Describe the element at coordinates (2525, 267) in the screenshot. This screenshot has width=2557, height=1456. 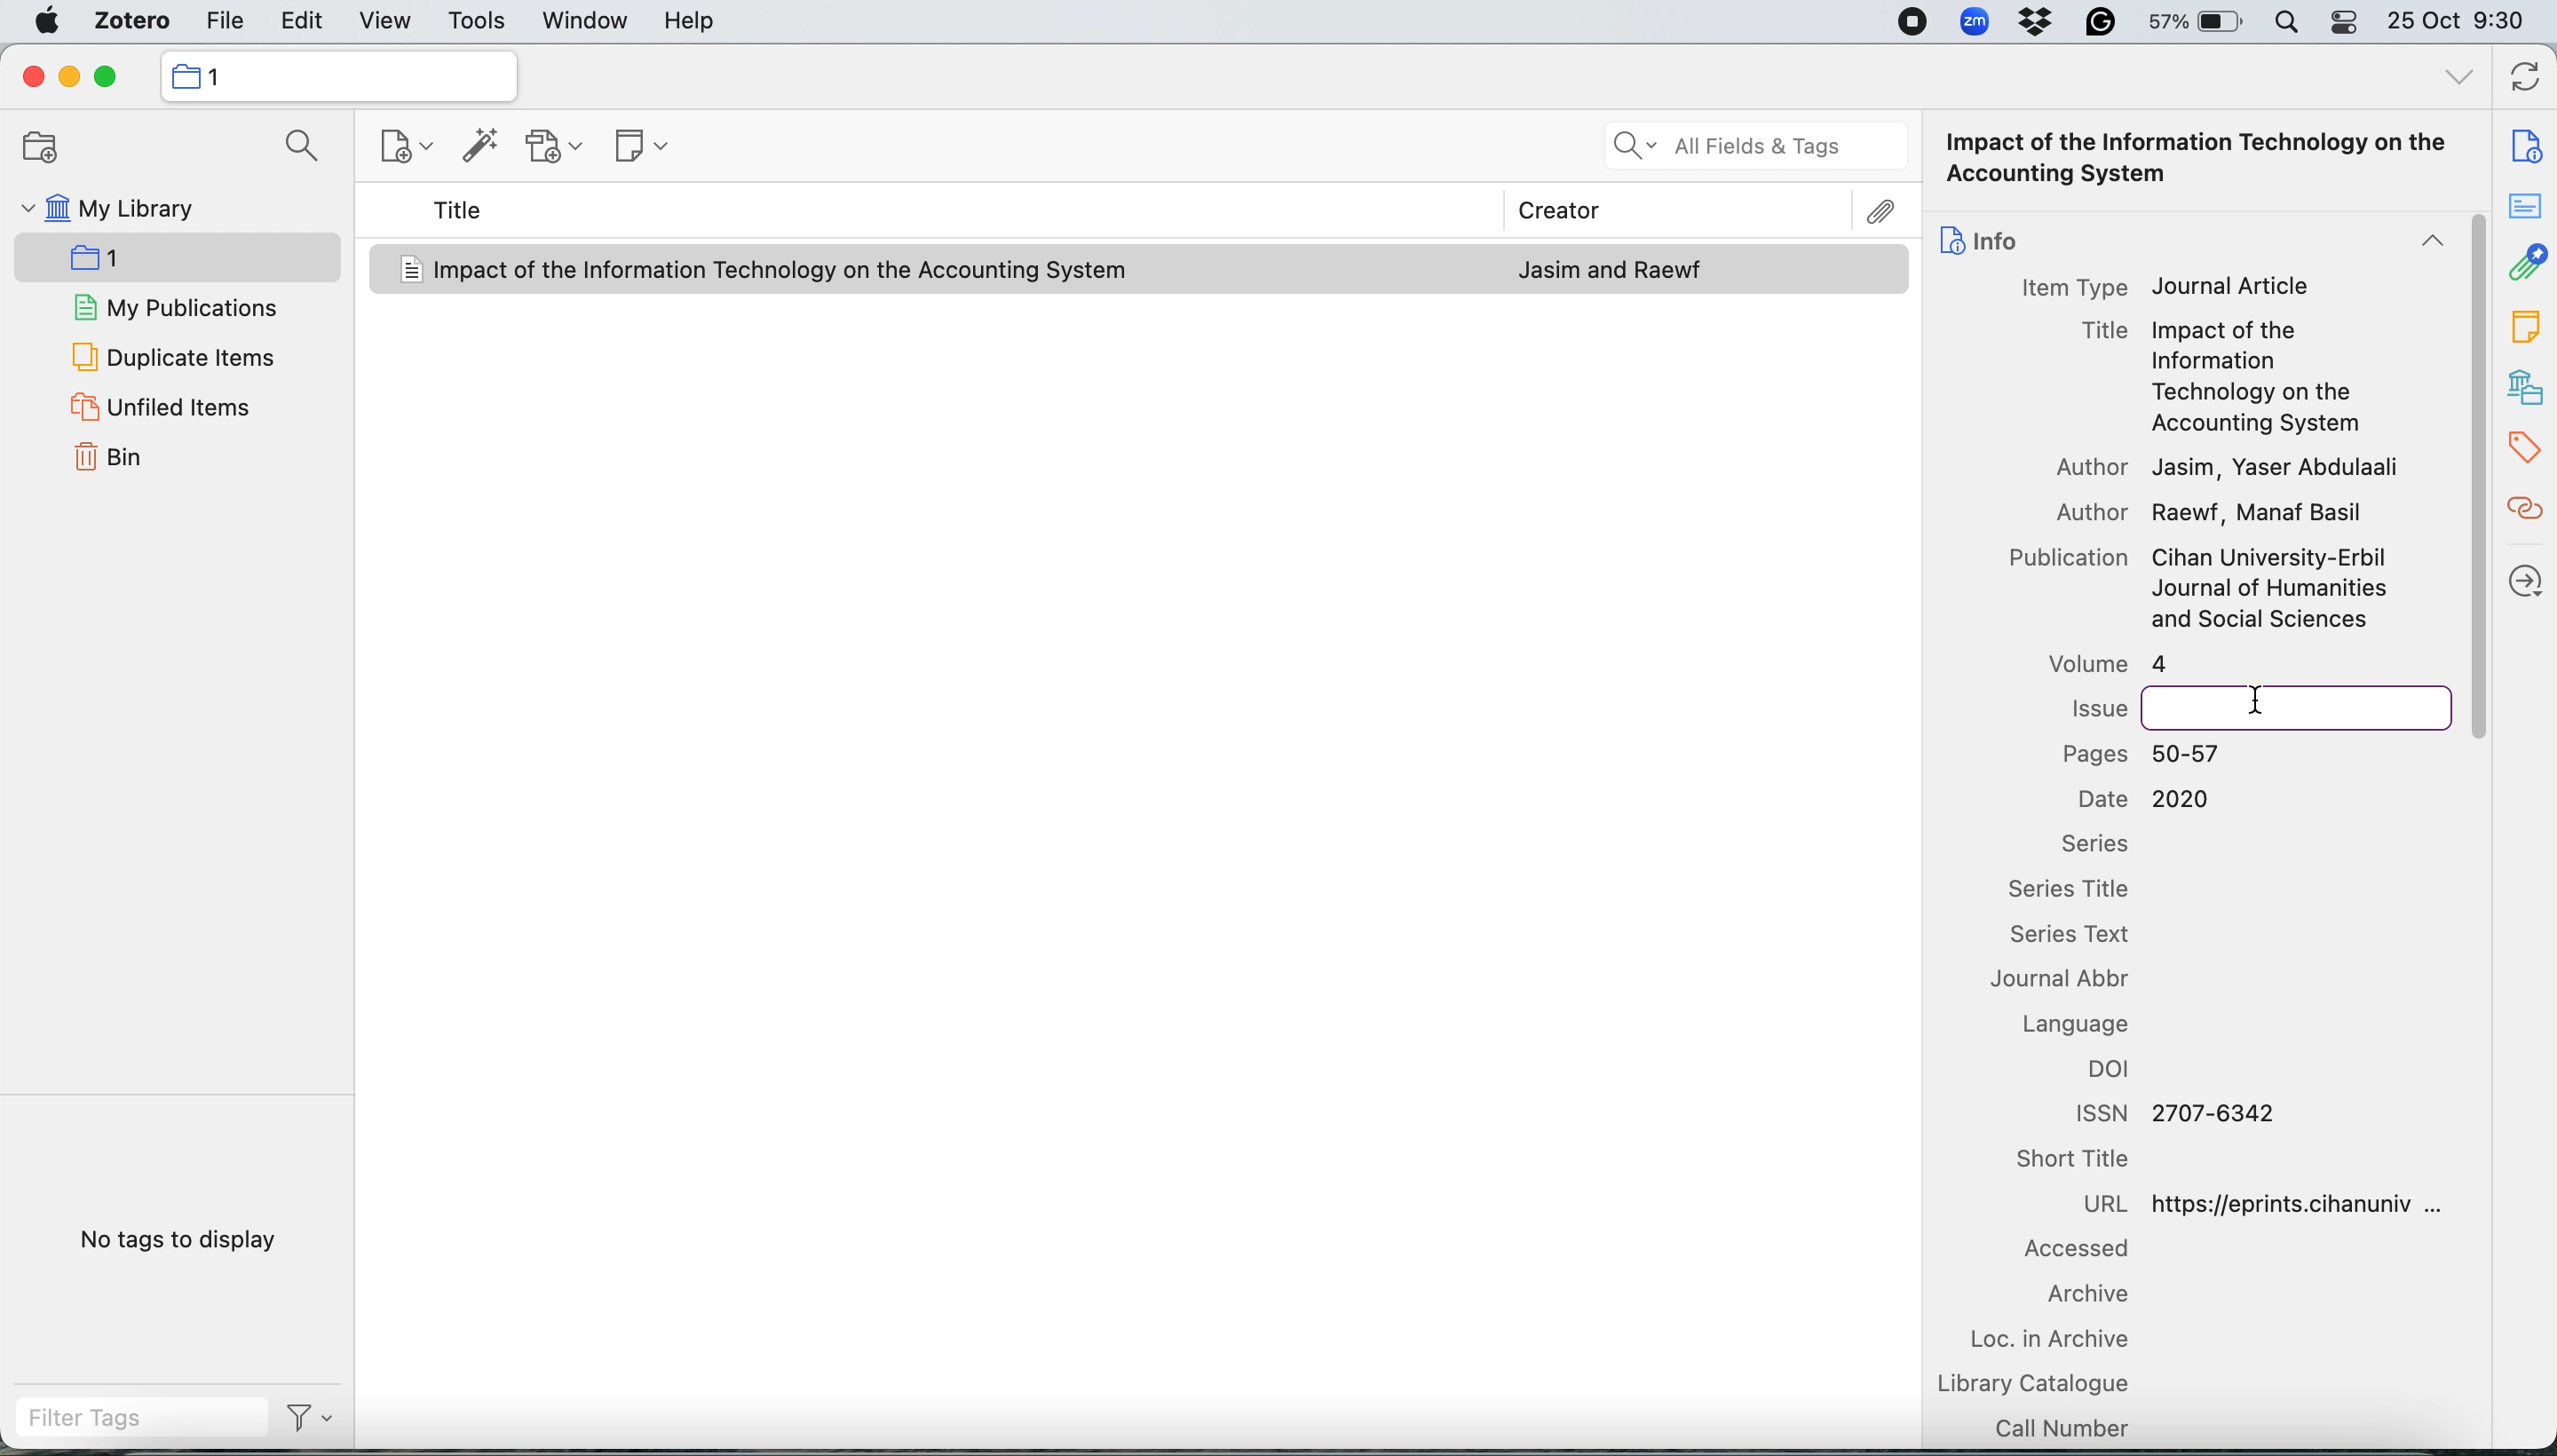
I see `attachments` at that location.